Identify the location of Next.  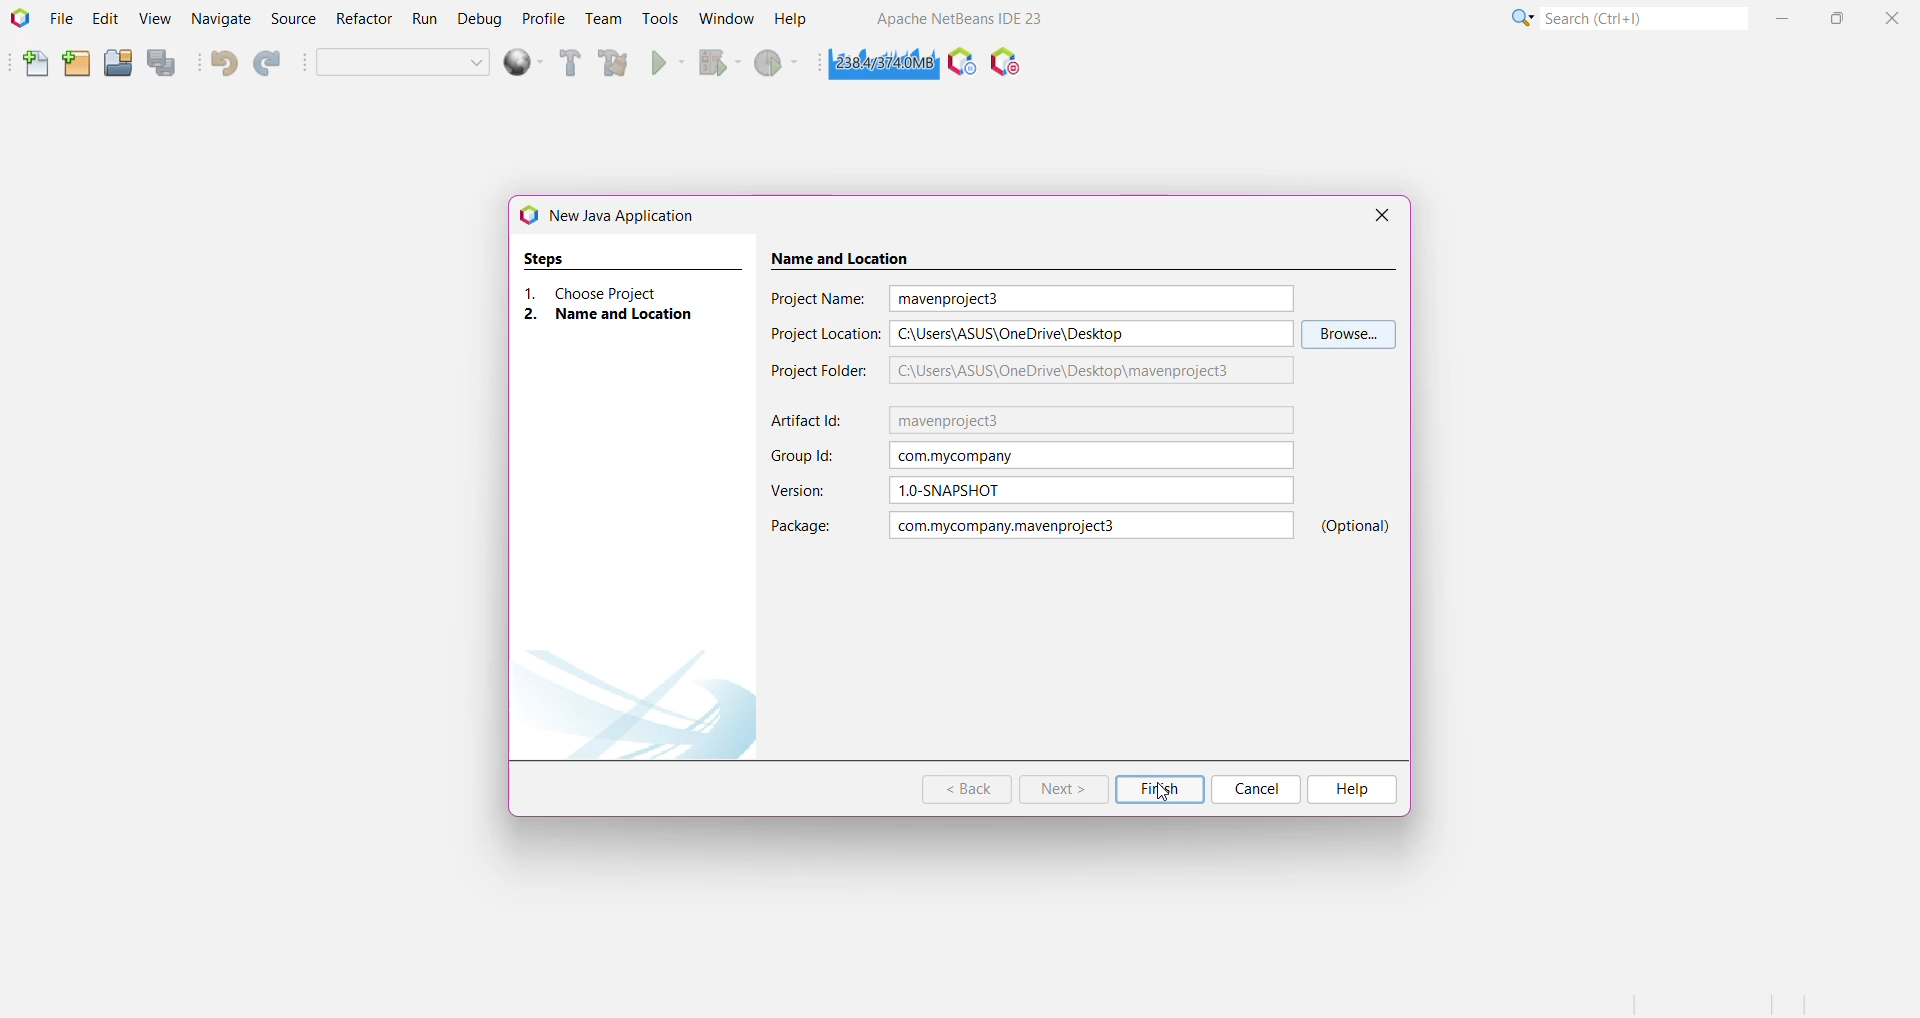
(1062, 790).